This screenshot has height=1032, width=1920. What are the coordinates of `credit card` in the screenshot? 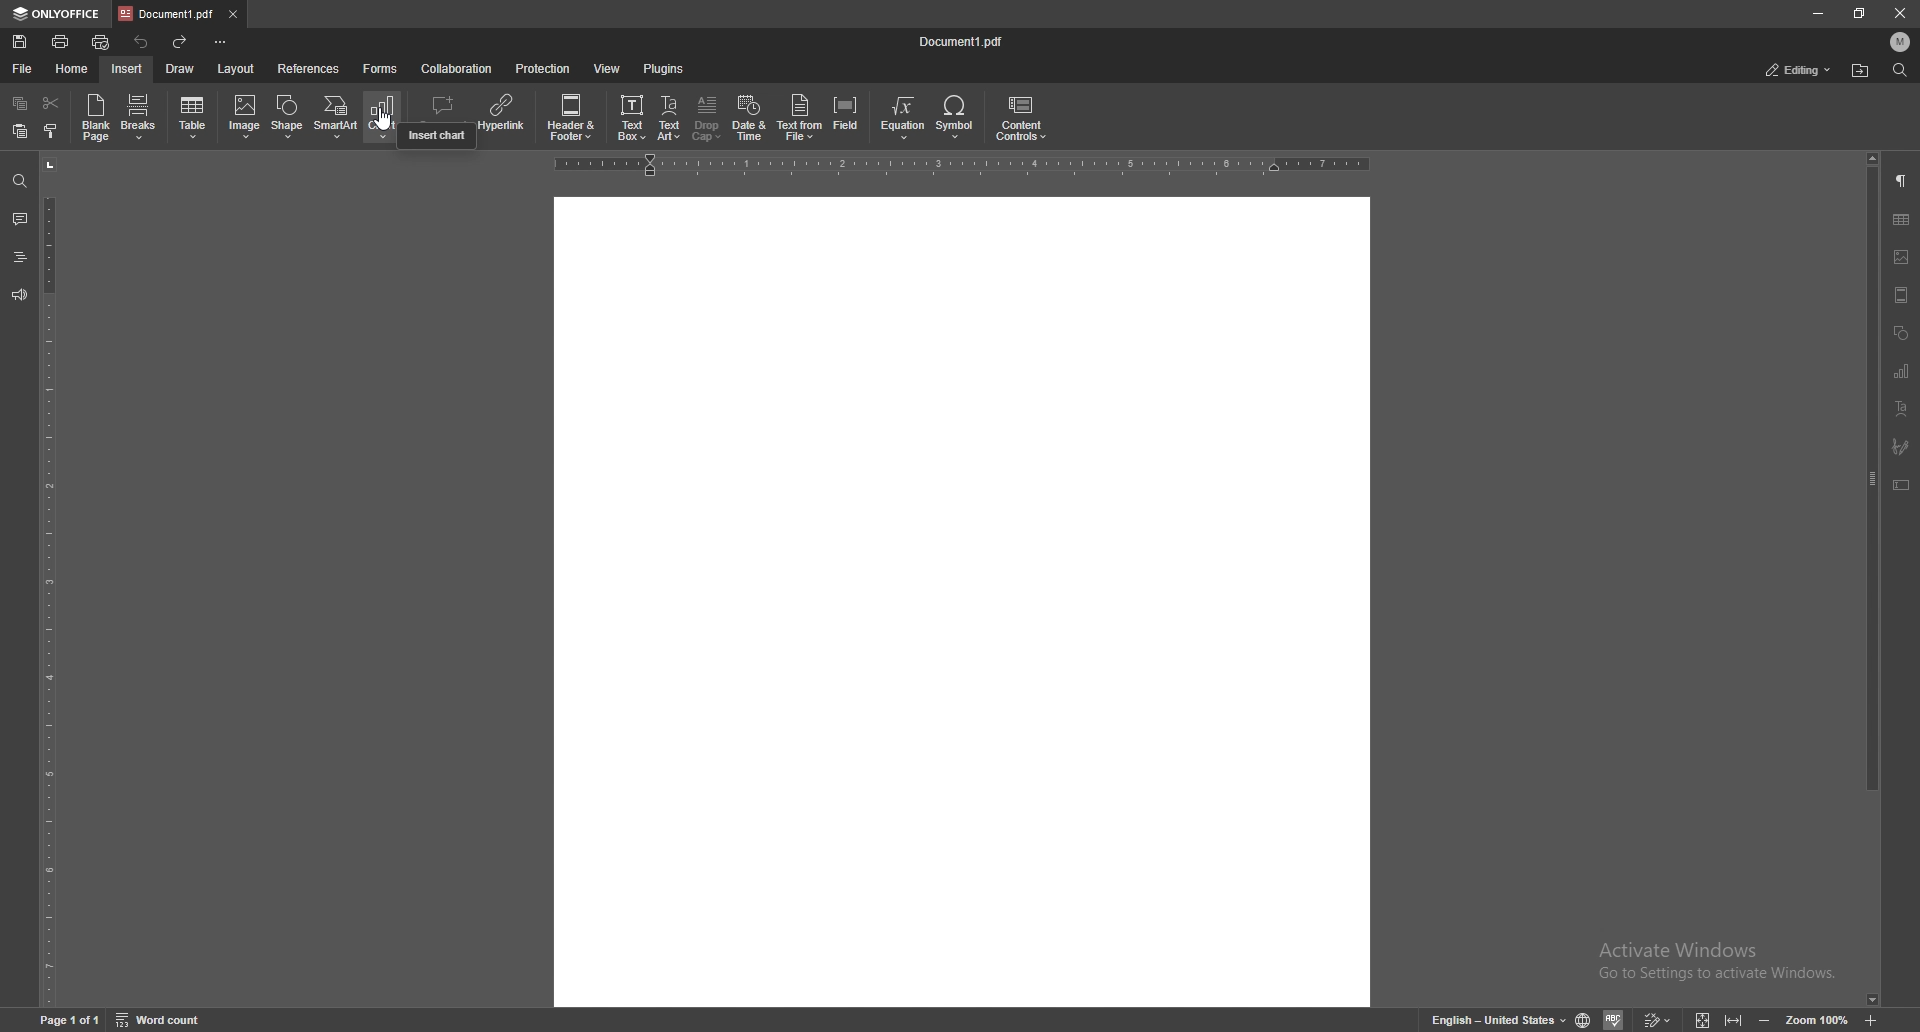 It's located at (629, 117).